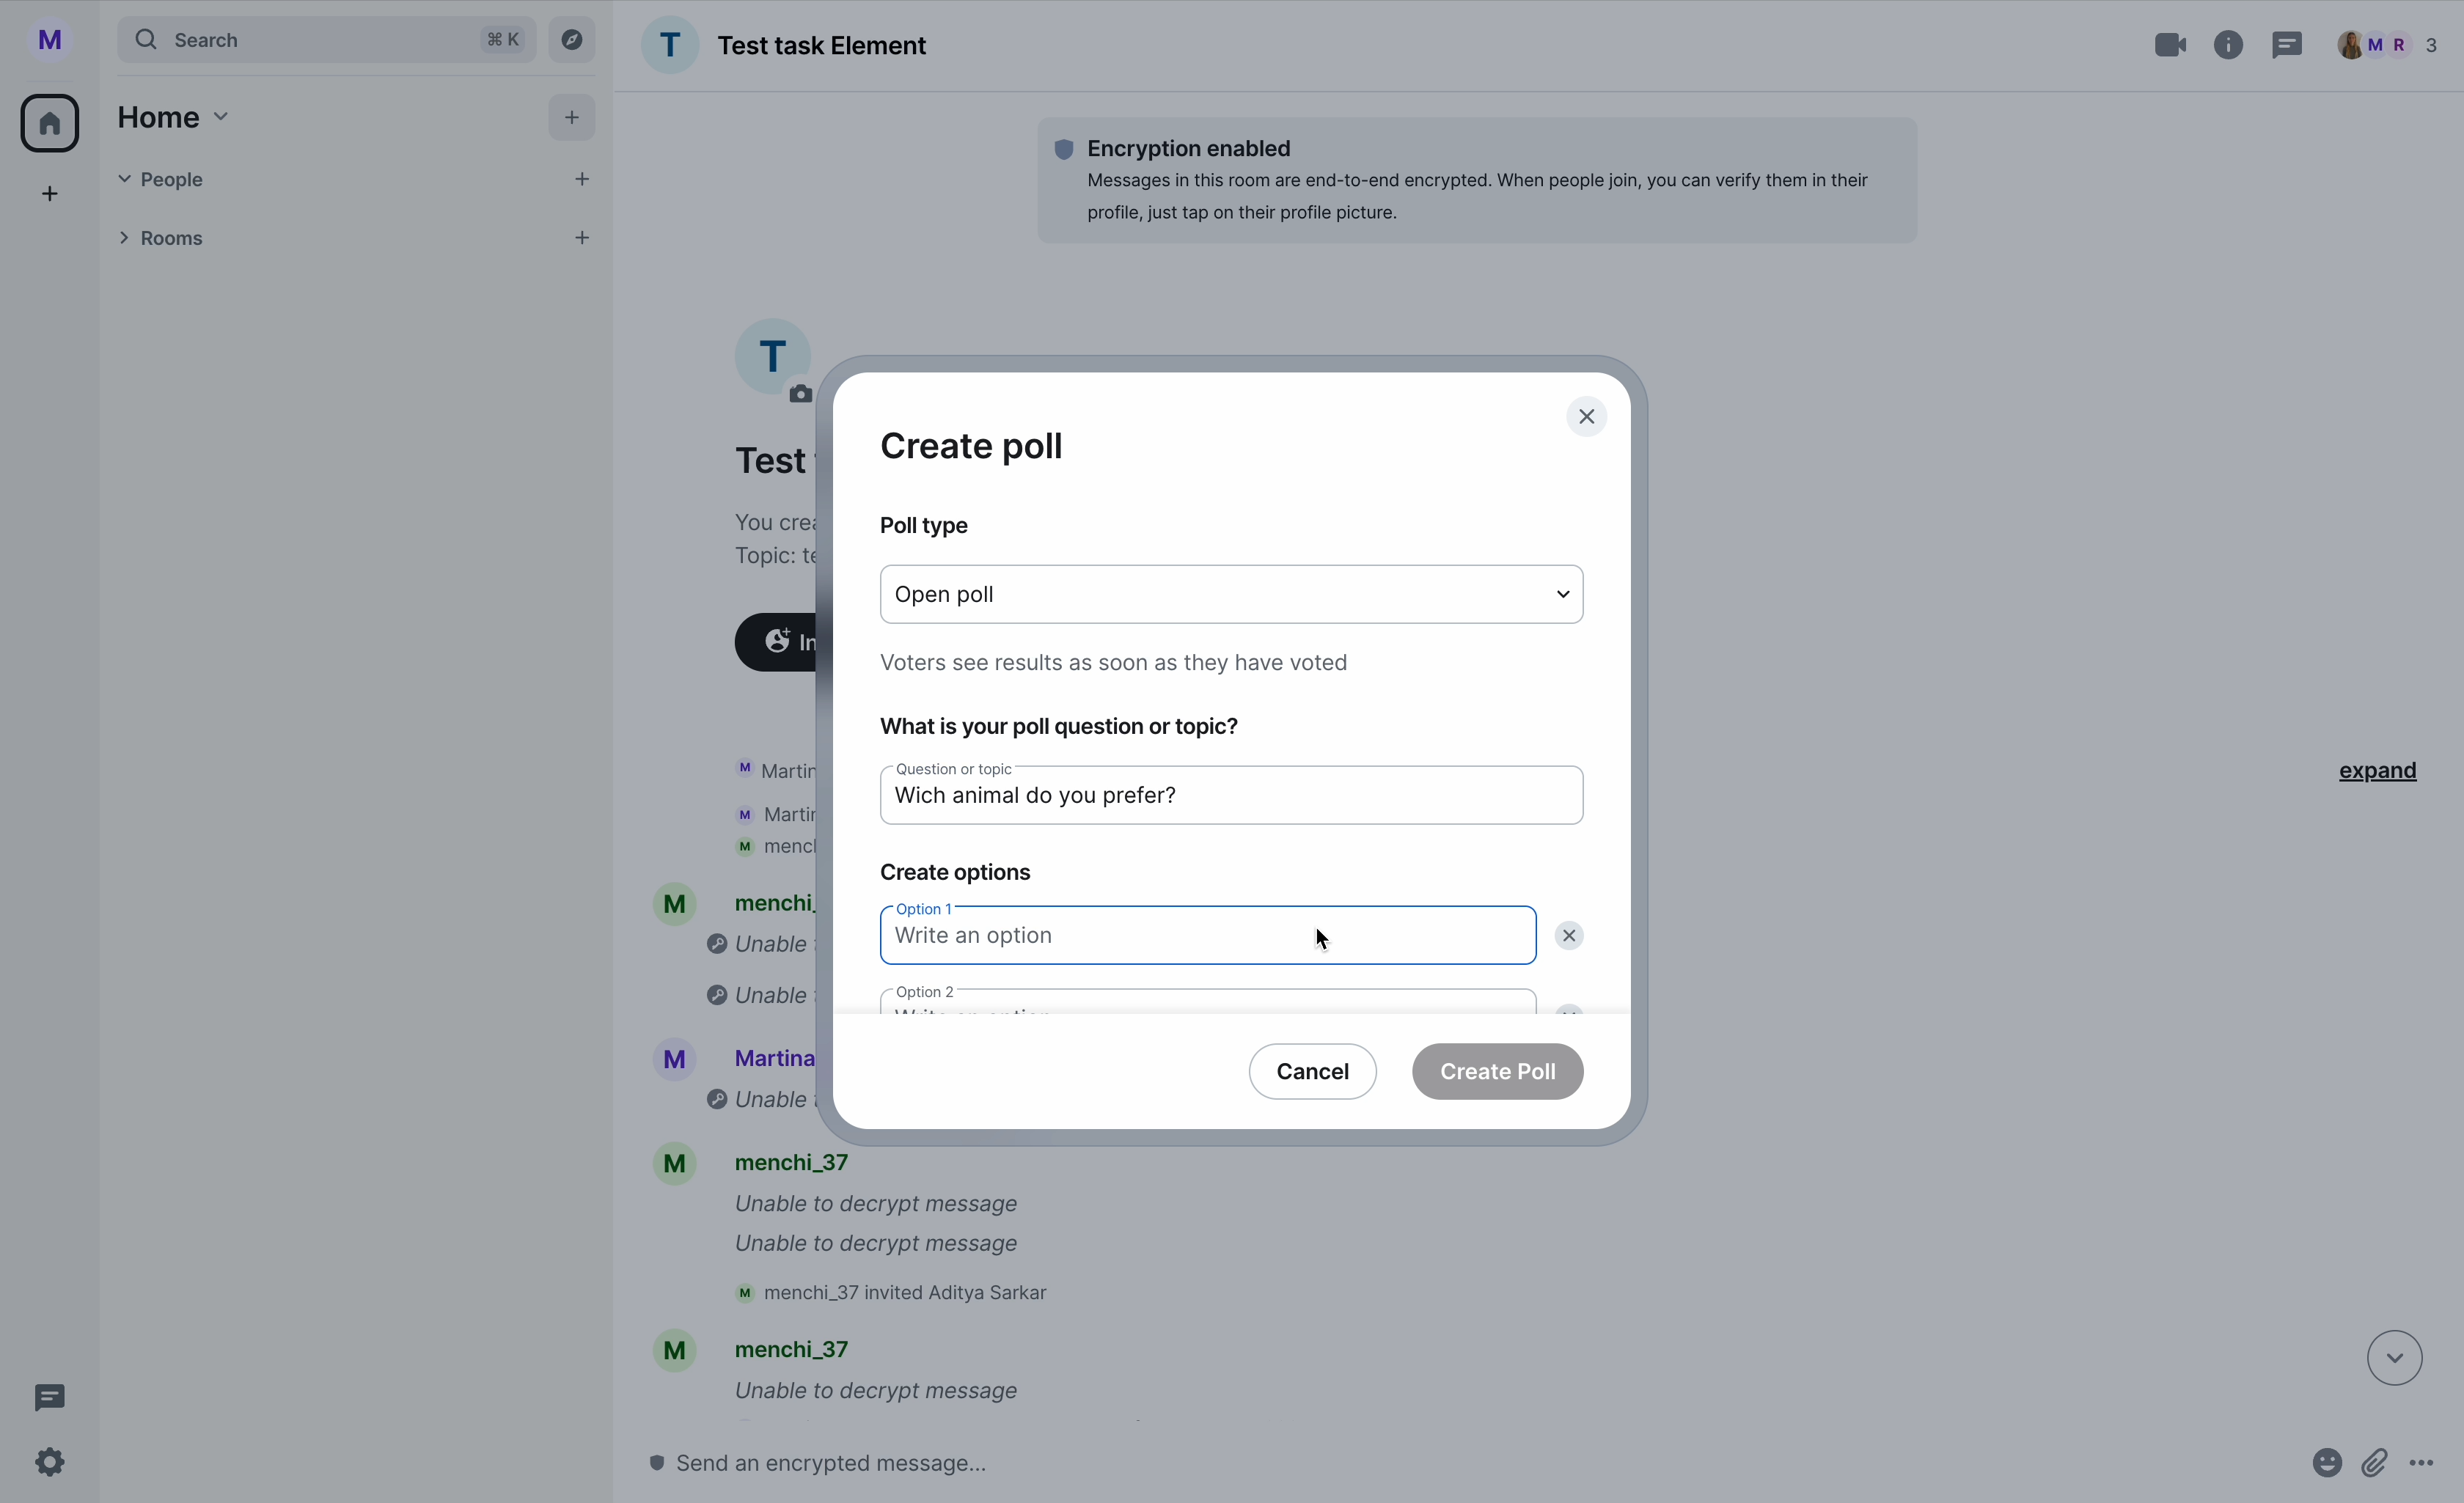  Describe the element at coordinates (785, 45) in the screenshot. I see `Test task Element` at that location.